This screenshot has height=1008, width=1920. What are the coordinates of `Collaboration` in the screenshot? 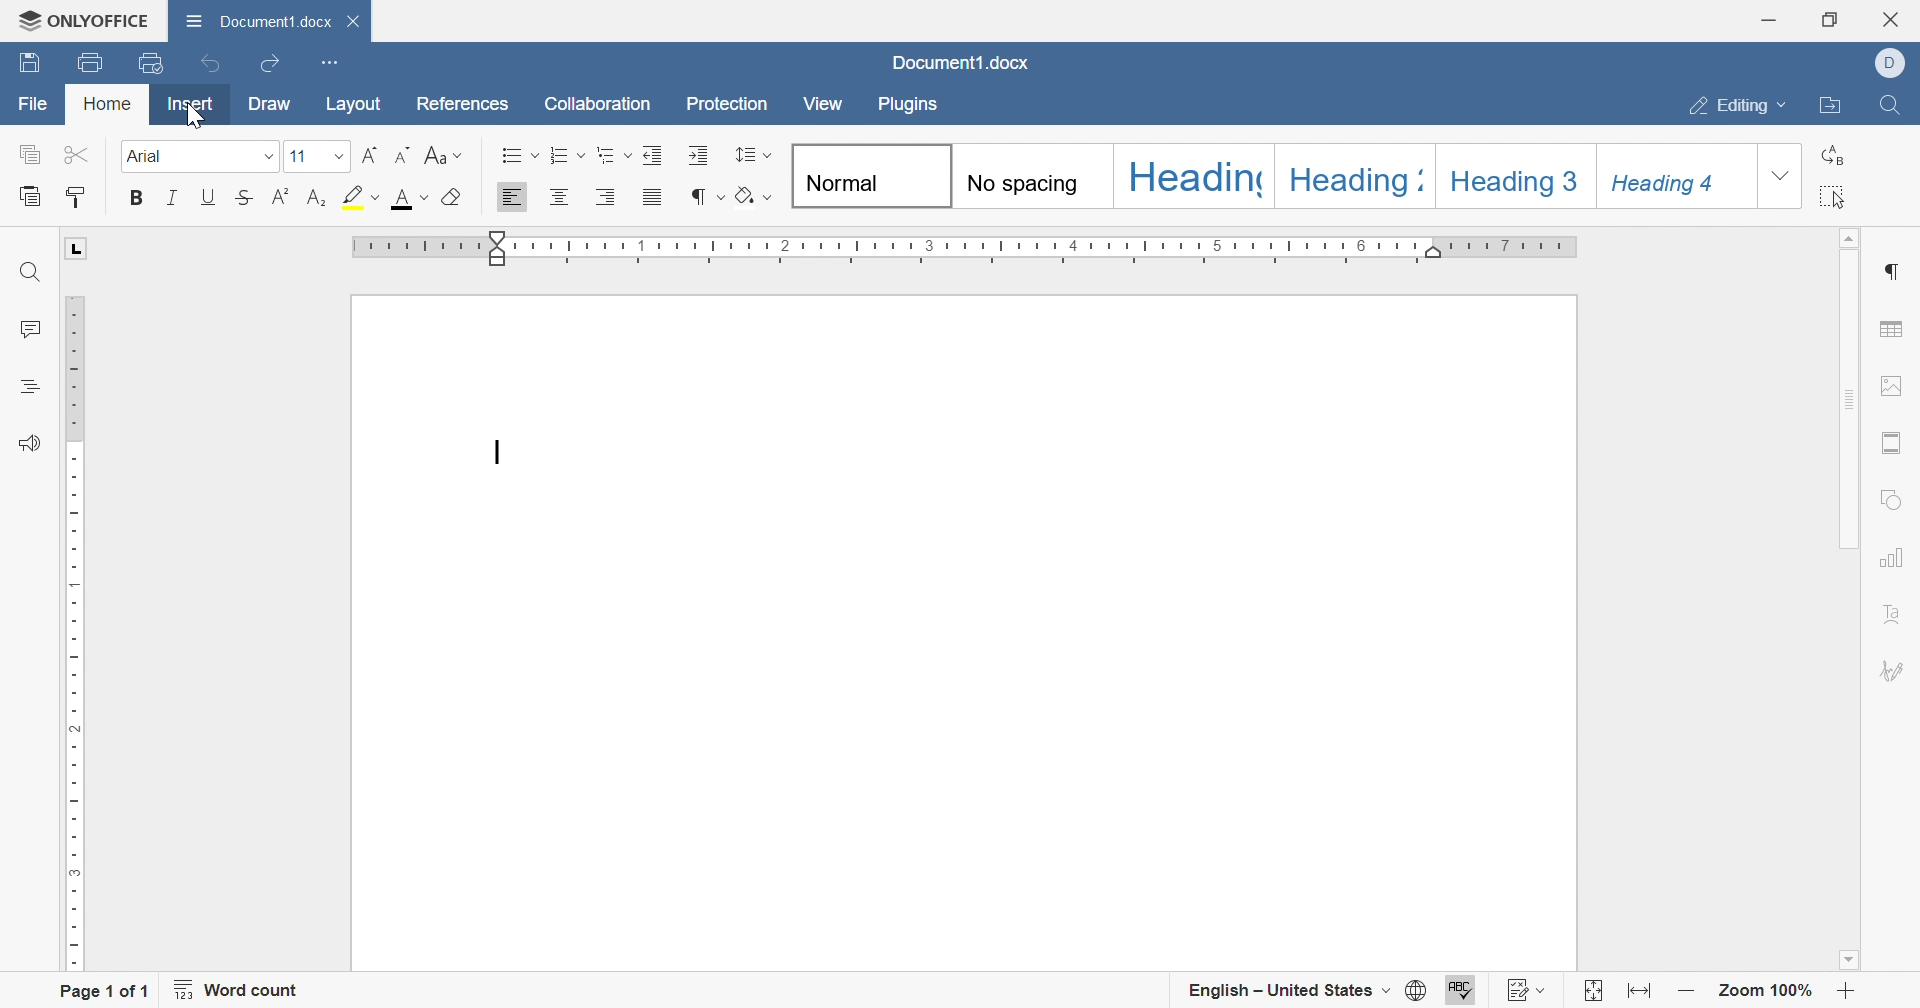 It's located at (595, 104).